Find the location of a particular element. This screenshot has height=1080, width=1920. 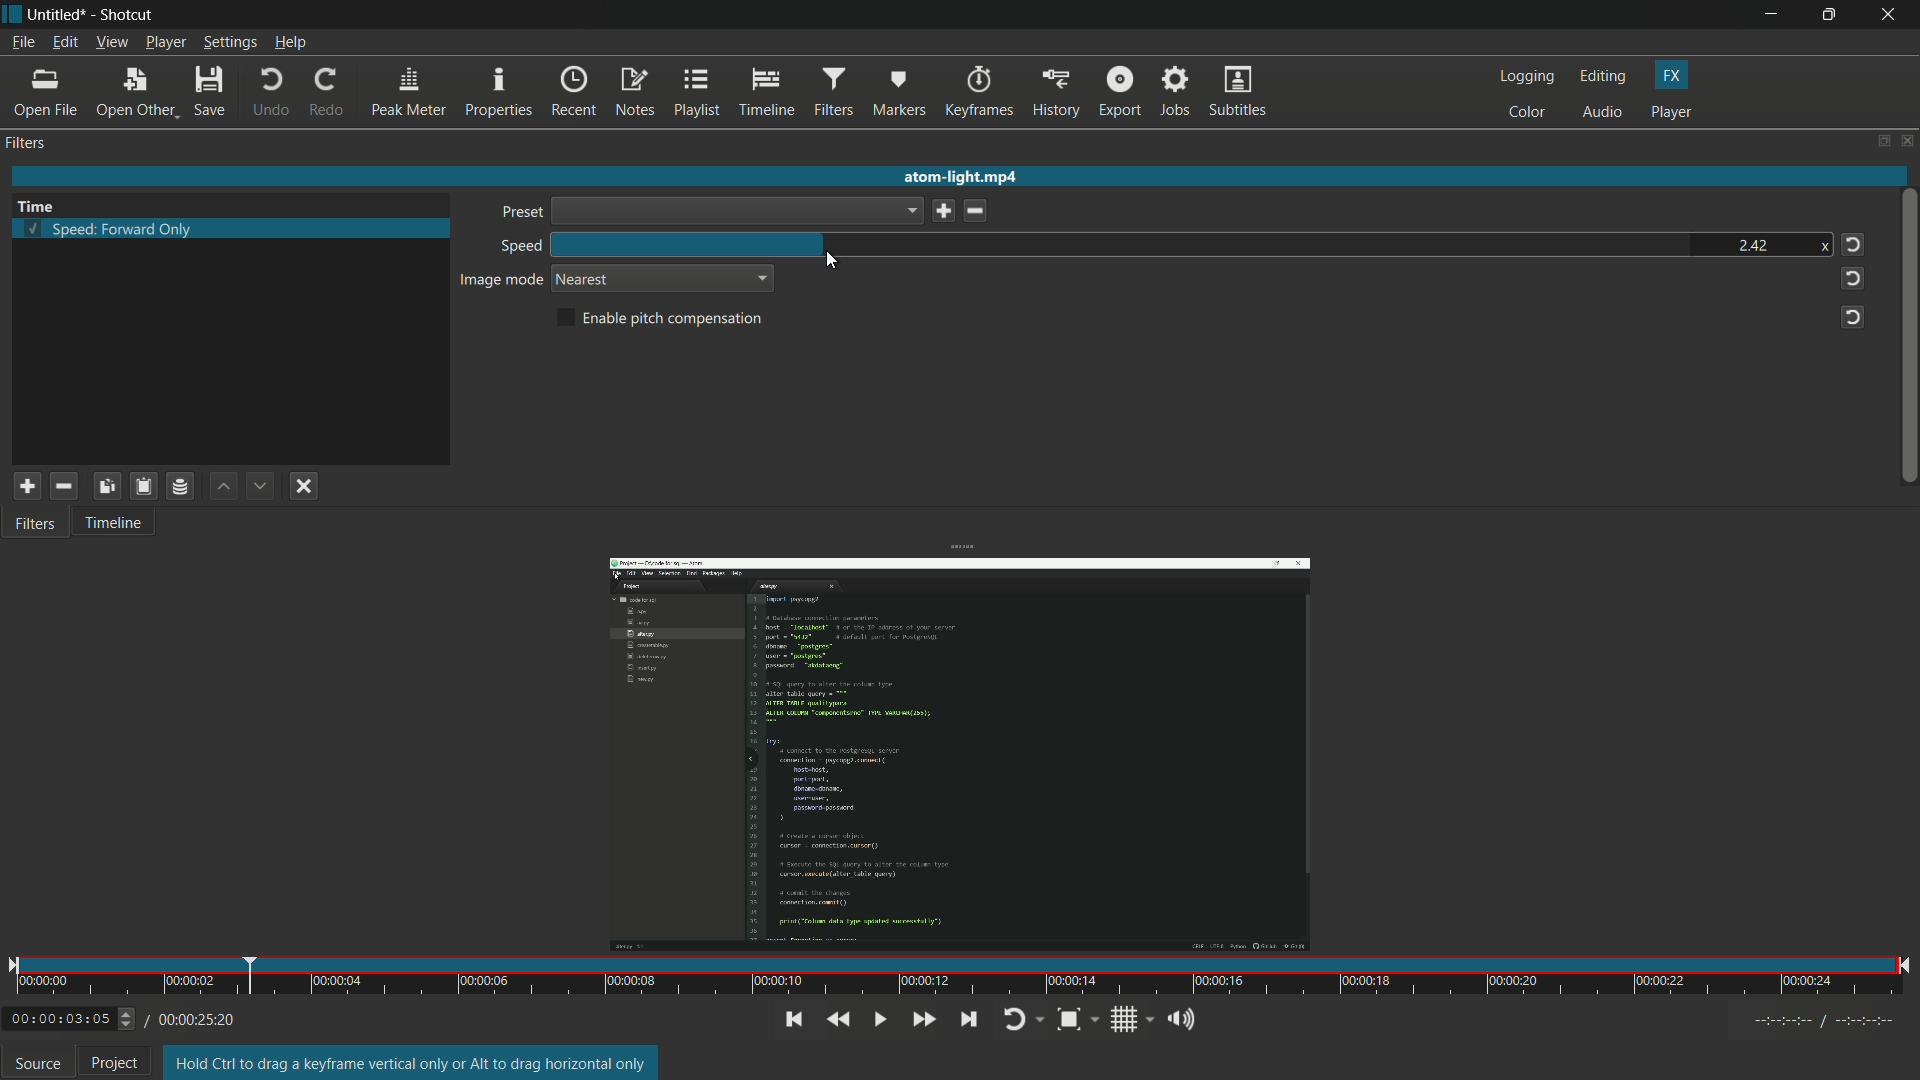

jobs is located at coordinates (1177, 92).